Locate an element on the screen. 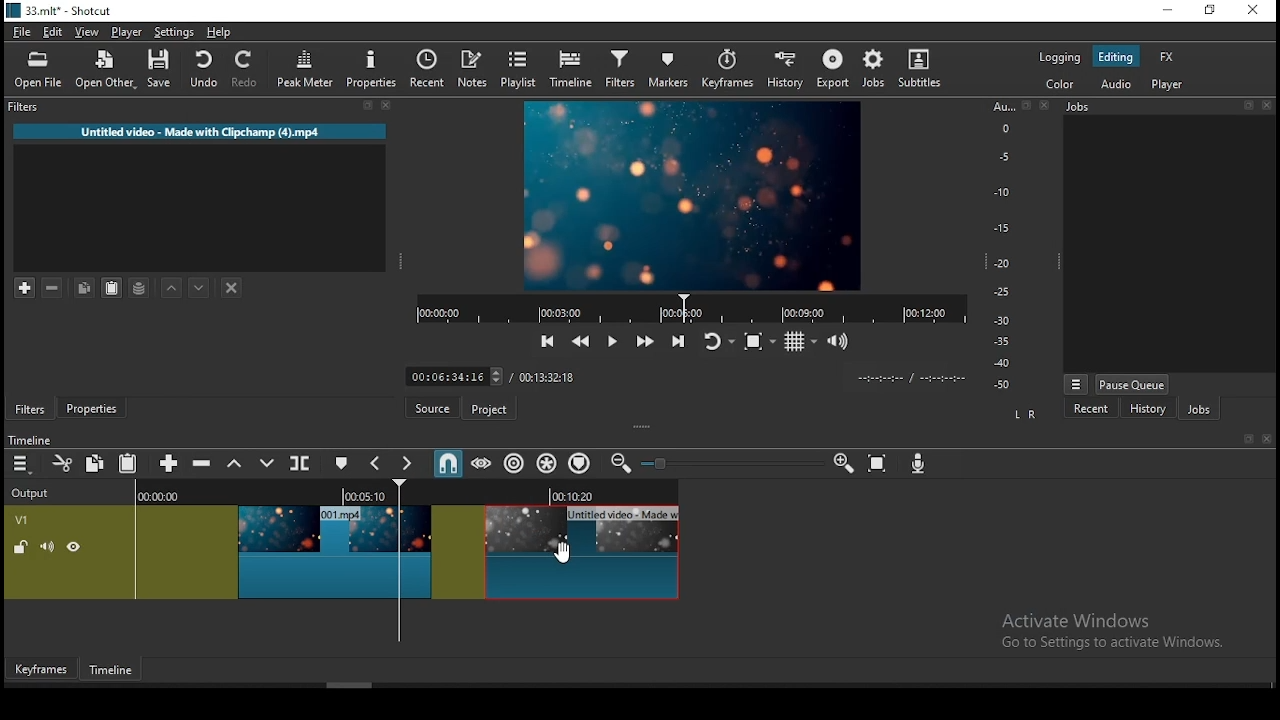 This screenshot has height=720, width=1280. next marker is located at coordinates (408, 464).